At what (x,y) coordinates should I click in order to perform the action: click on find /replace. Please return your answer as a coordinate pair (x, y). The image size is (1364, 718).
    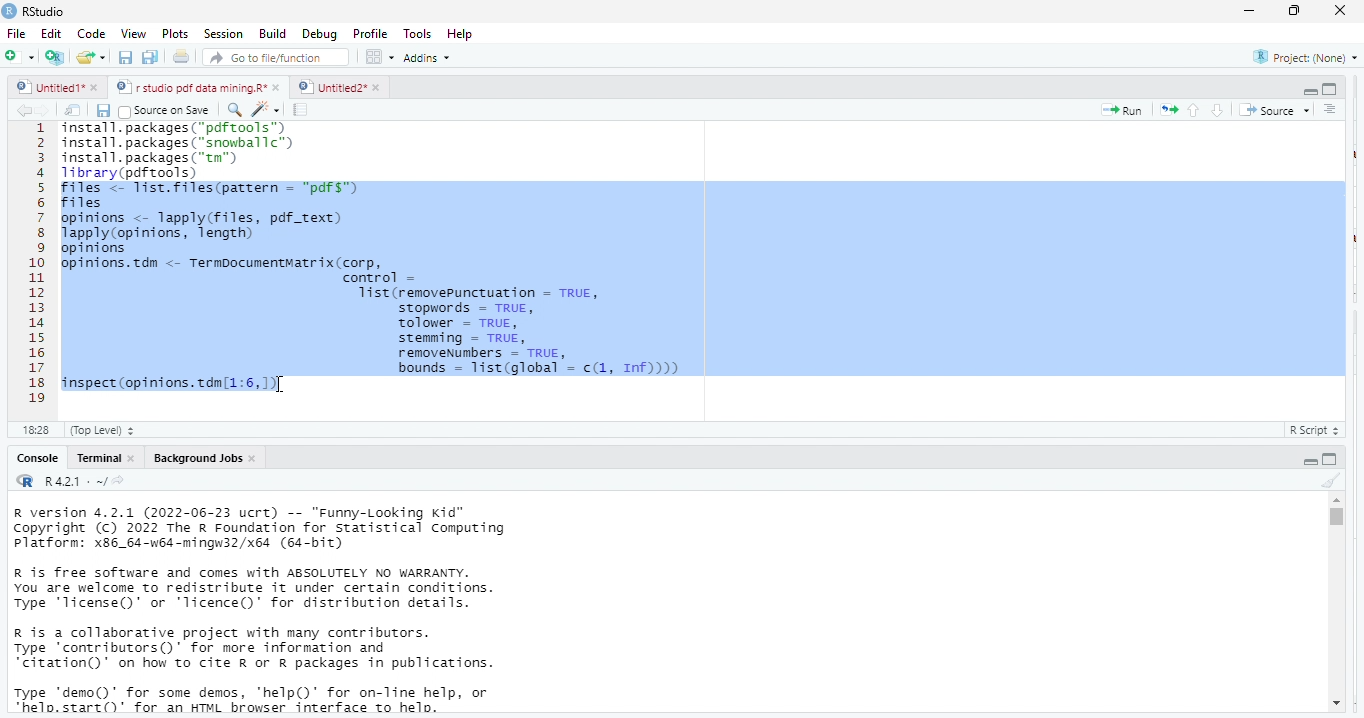
    Looking at the image, I should click on (234, 109).